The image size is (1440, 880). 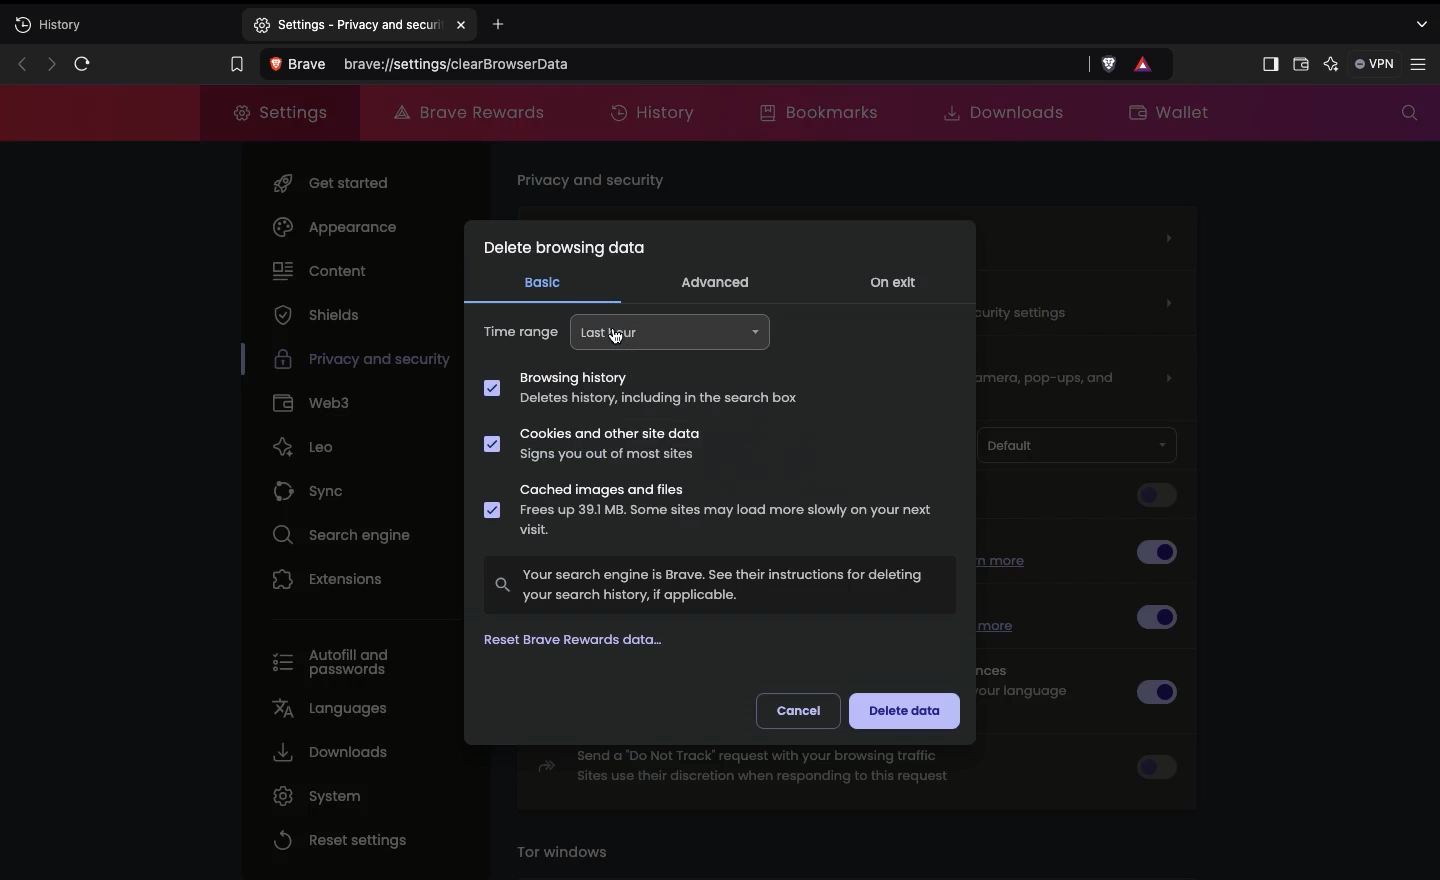 I want to click on Sidebar, so click(x=1268, y=64).